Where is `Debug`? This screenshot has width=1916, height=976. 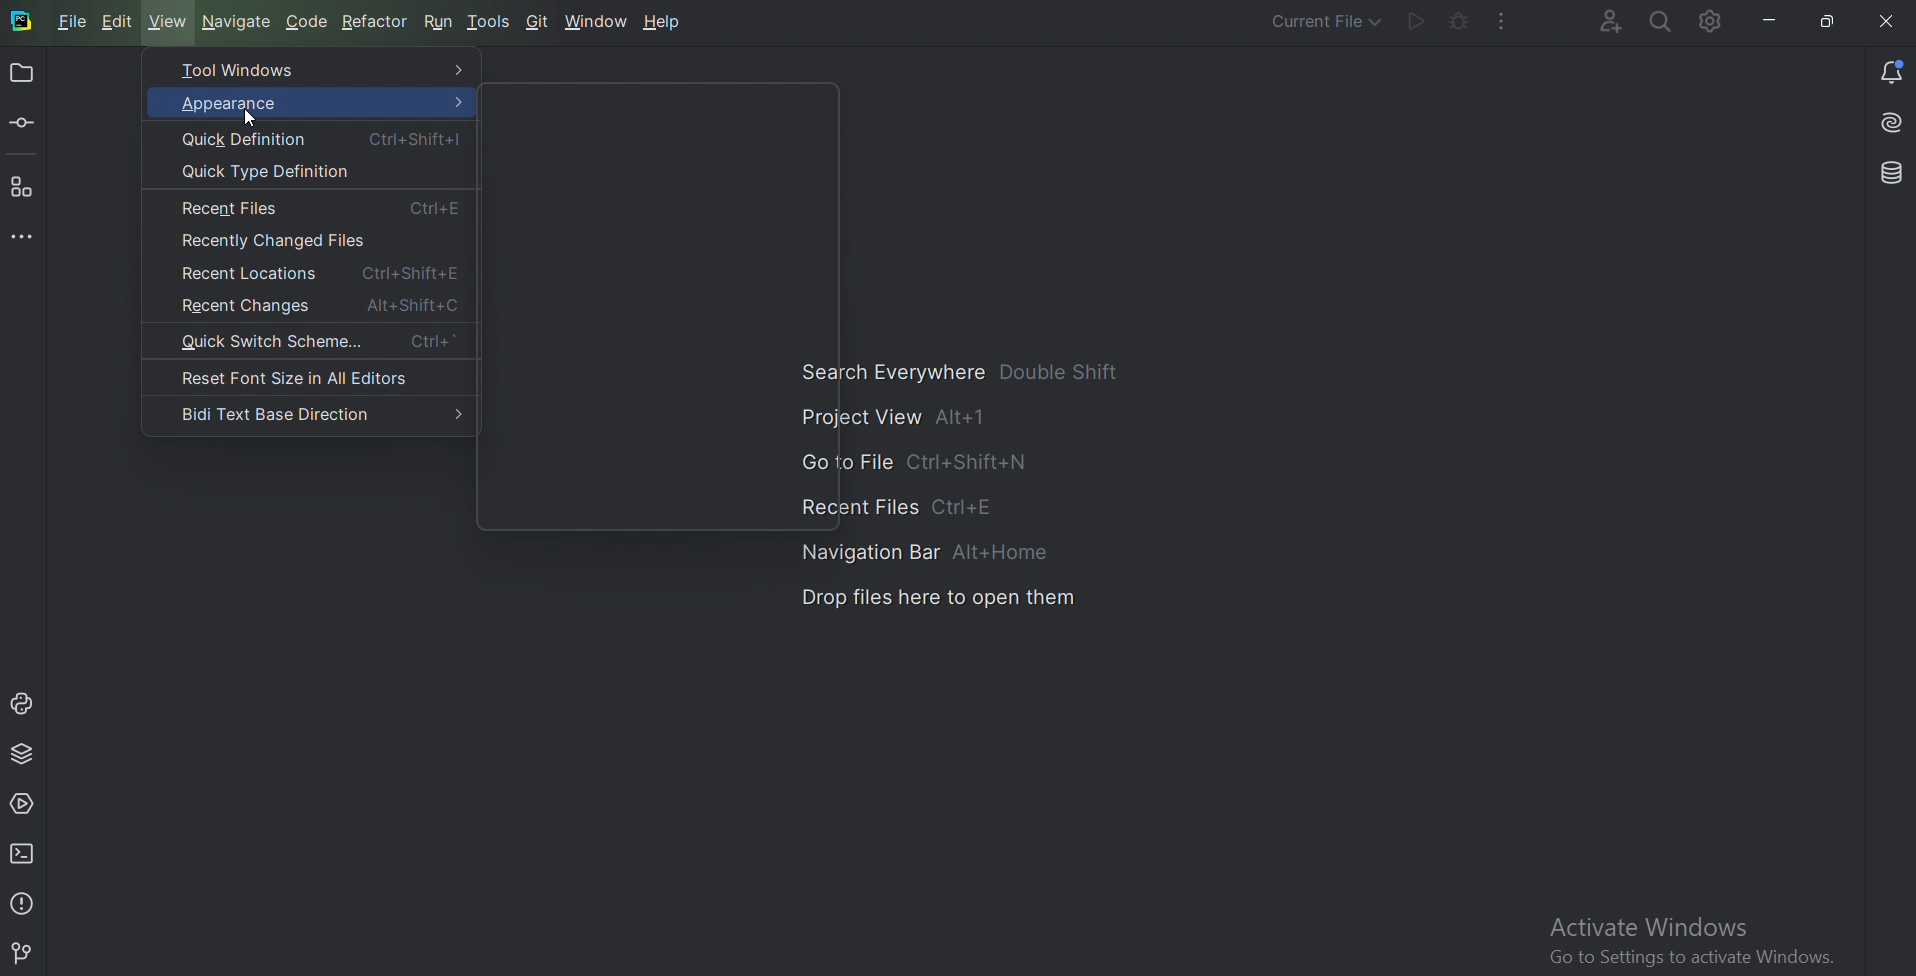
Debug is located at coordinates (1459, 20).